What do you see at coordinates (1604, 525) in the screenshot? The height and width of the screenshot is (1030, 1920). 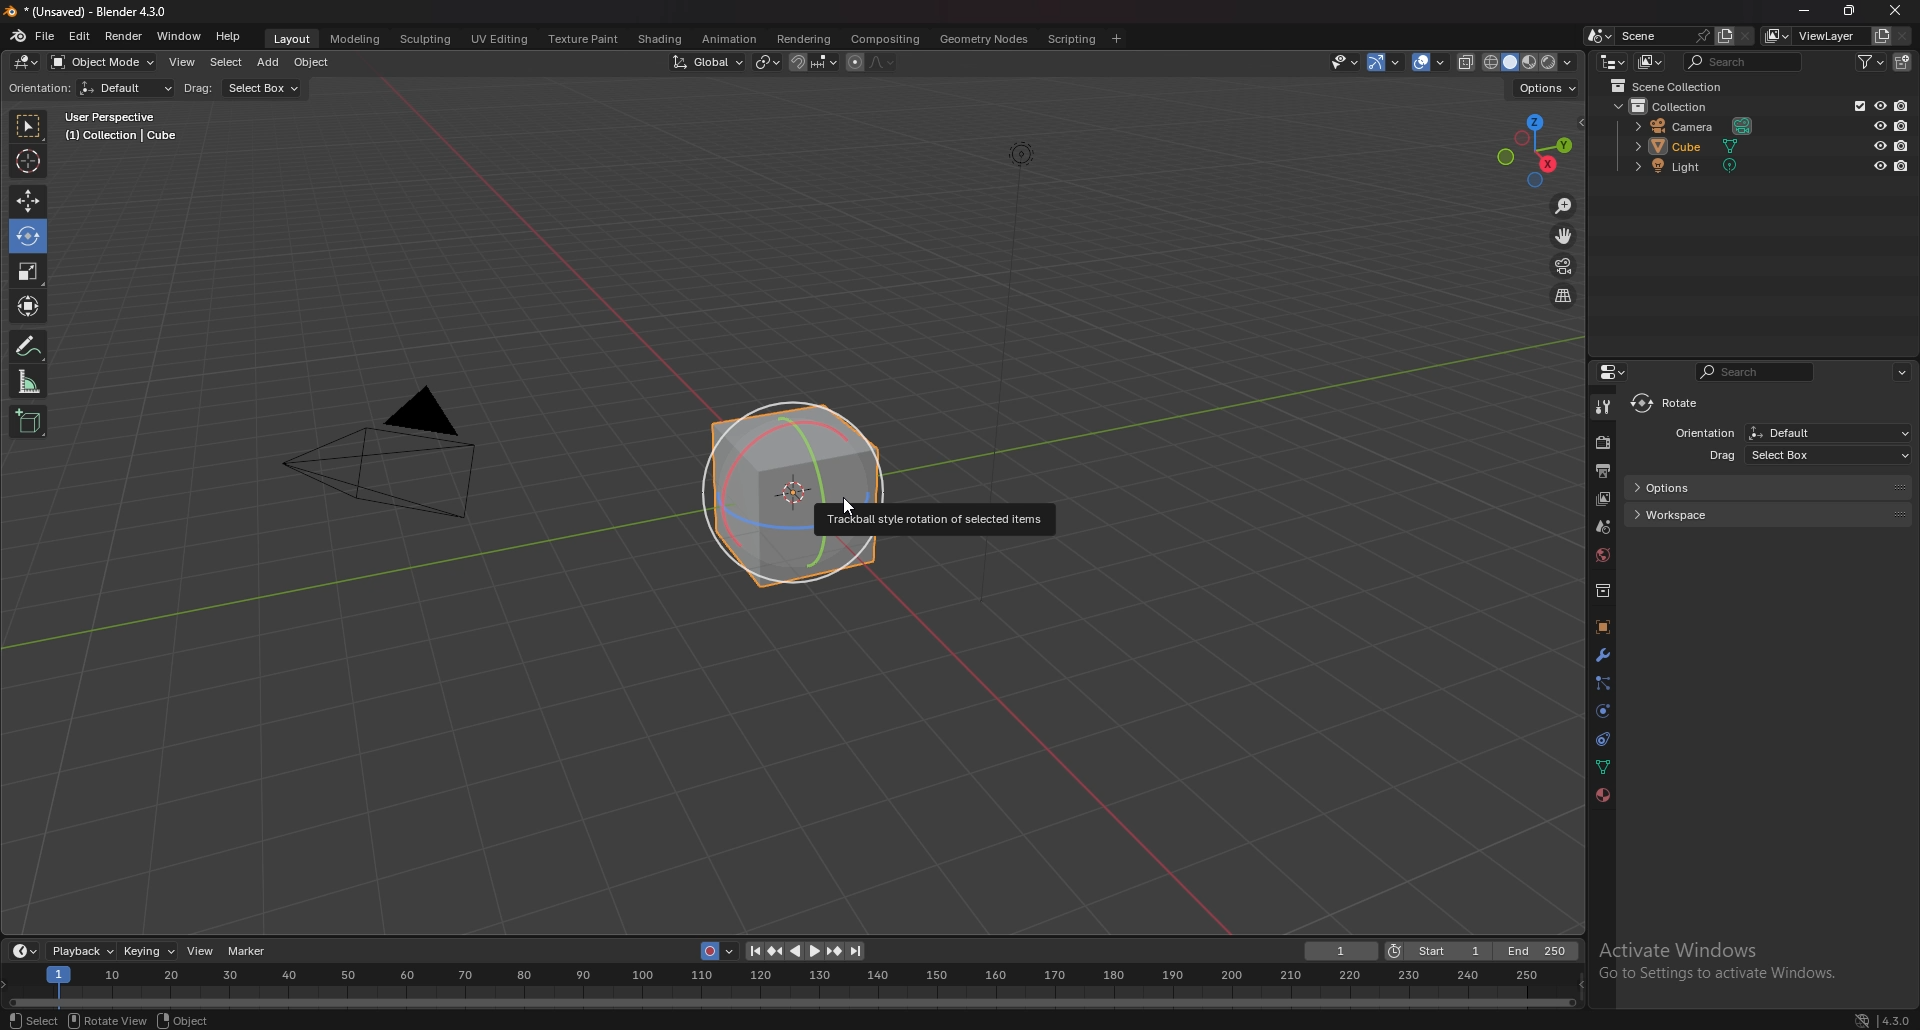 I see `scene` at bounding box center [1604, 525].